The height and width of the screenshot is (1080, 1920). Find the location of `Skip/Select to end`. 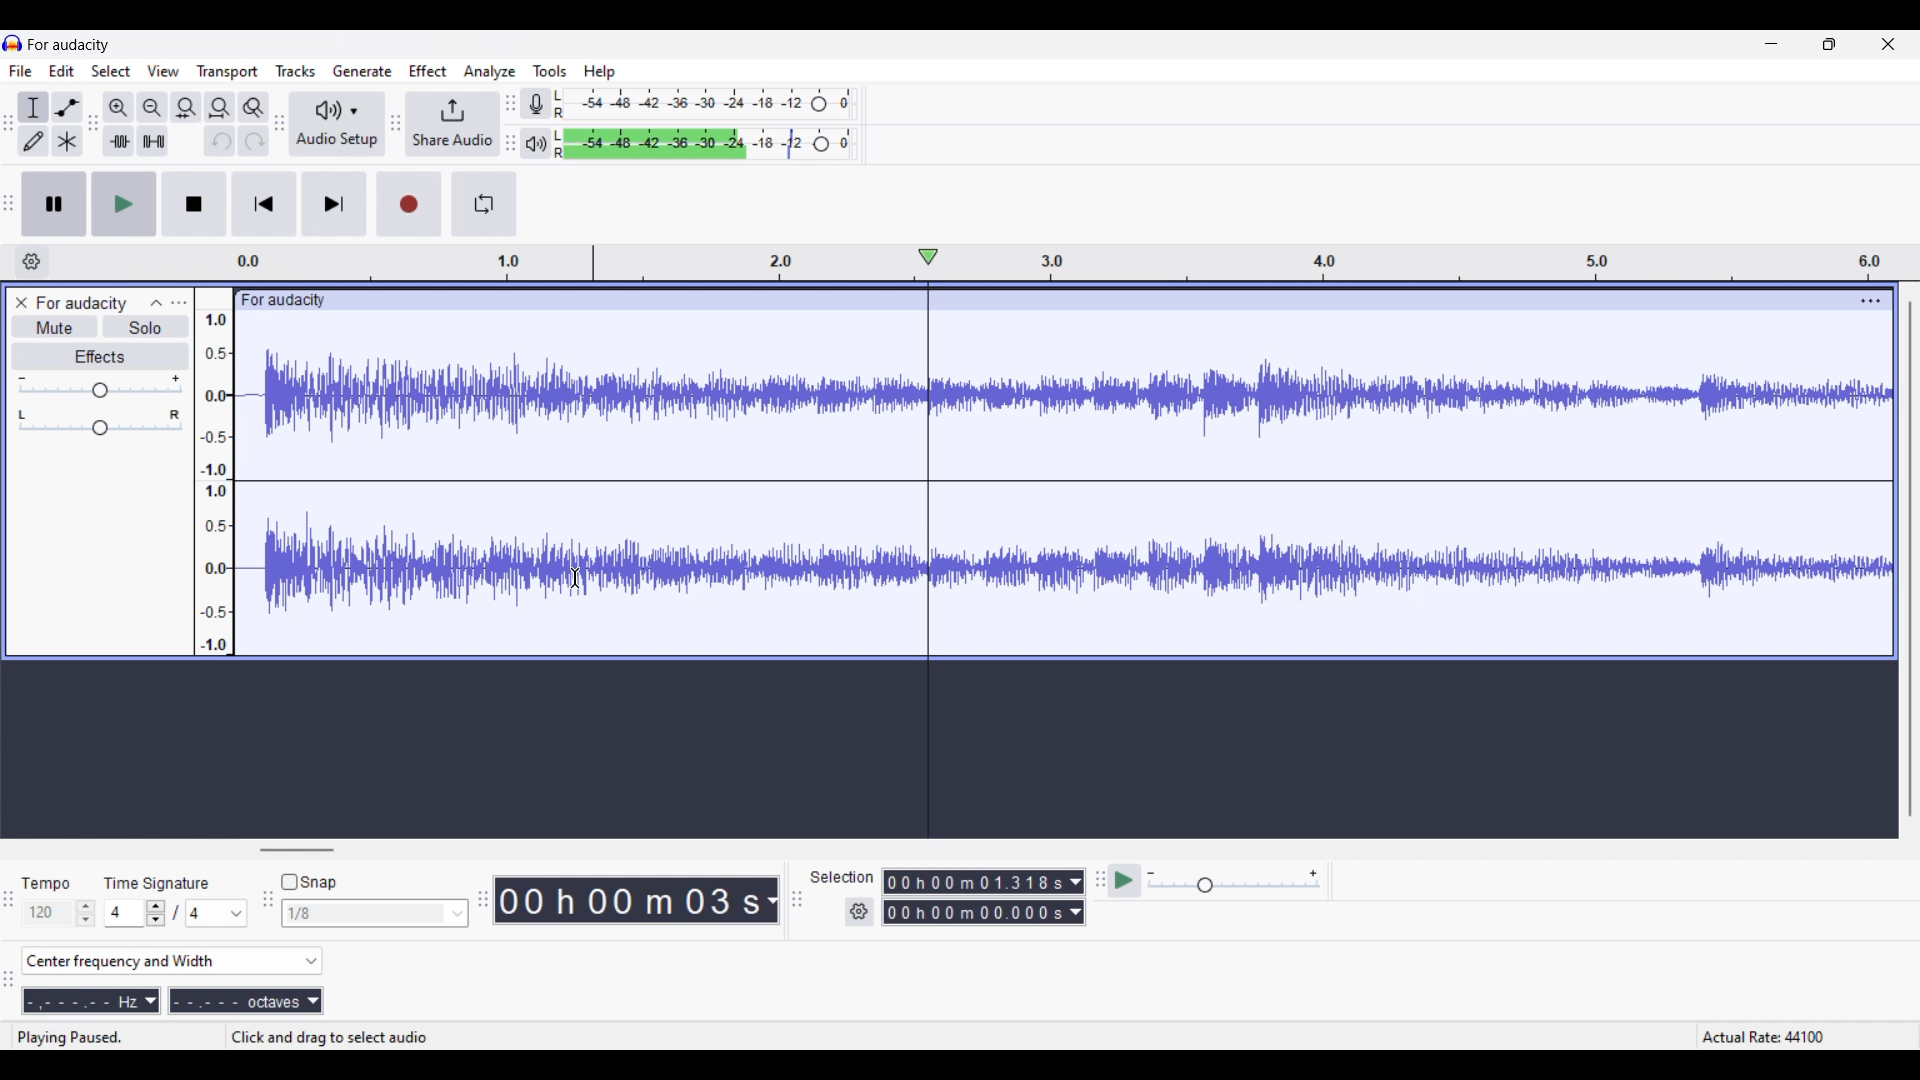

Skip/Select to end is located at coordinates (334, 204).